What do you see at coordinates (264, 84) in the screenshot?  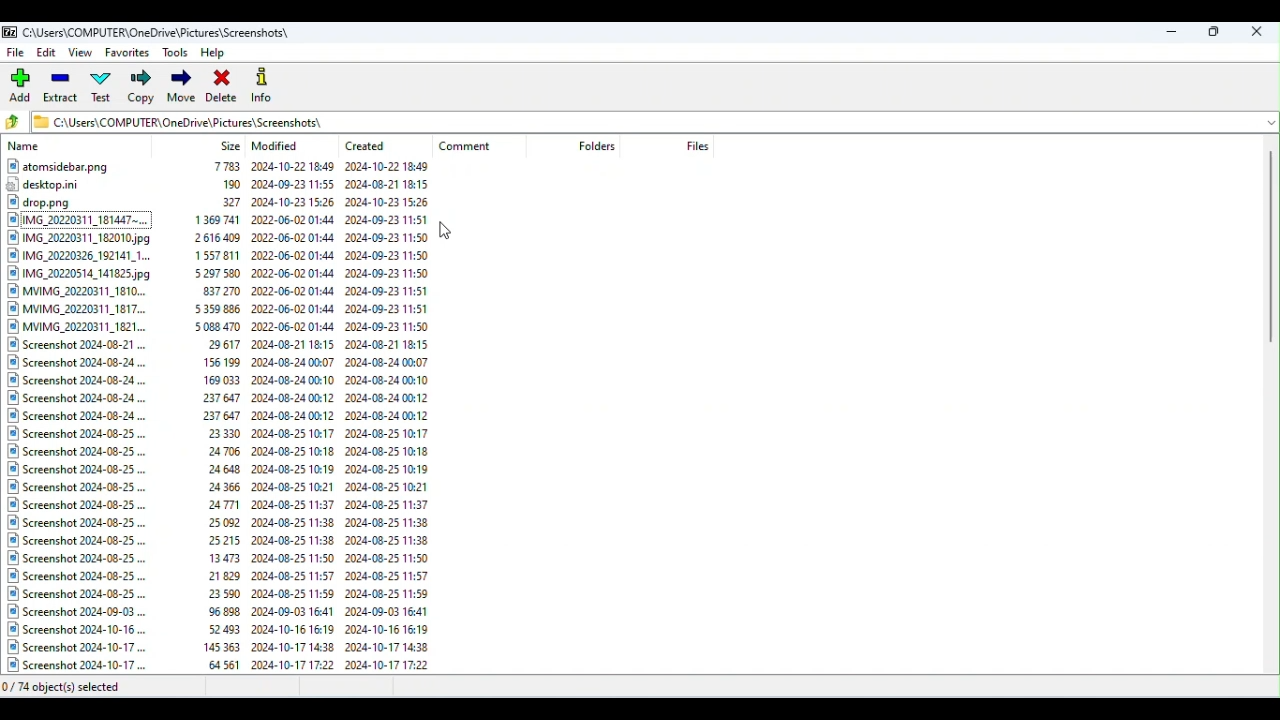 I see `Info` at bounding box center [264, 84].